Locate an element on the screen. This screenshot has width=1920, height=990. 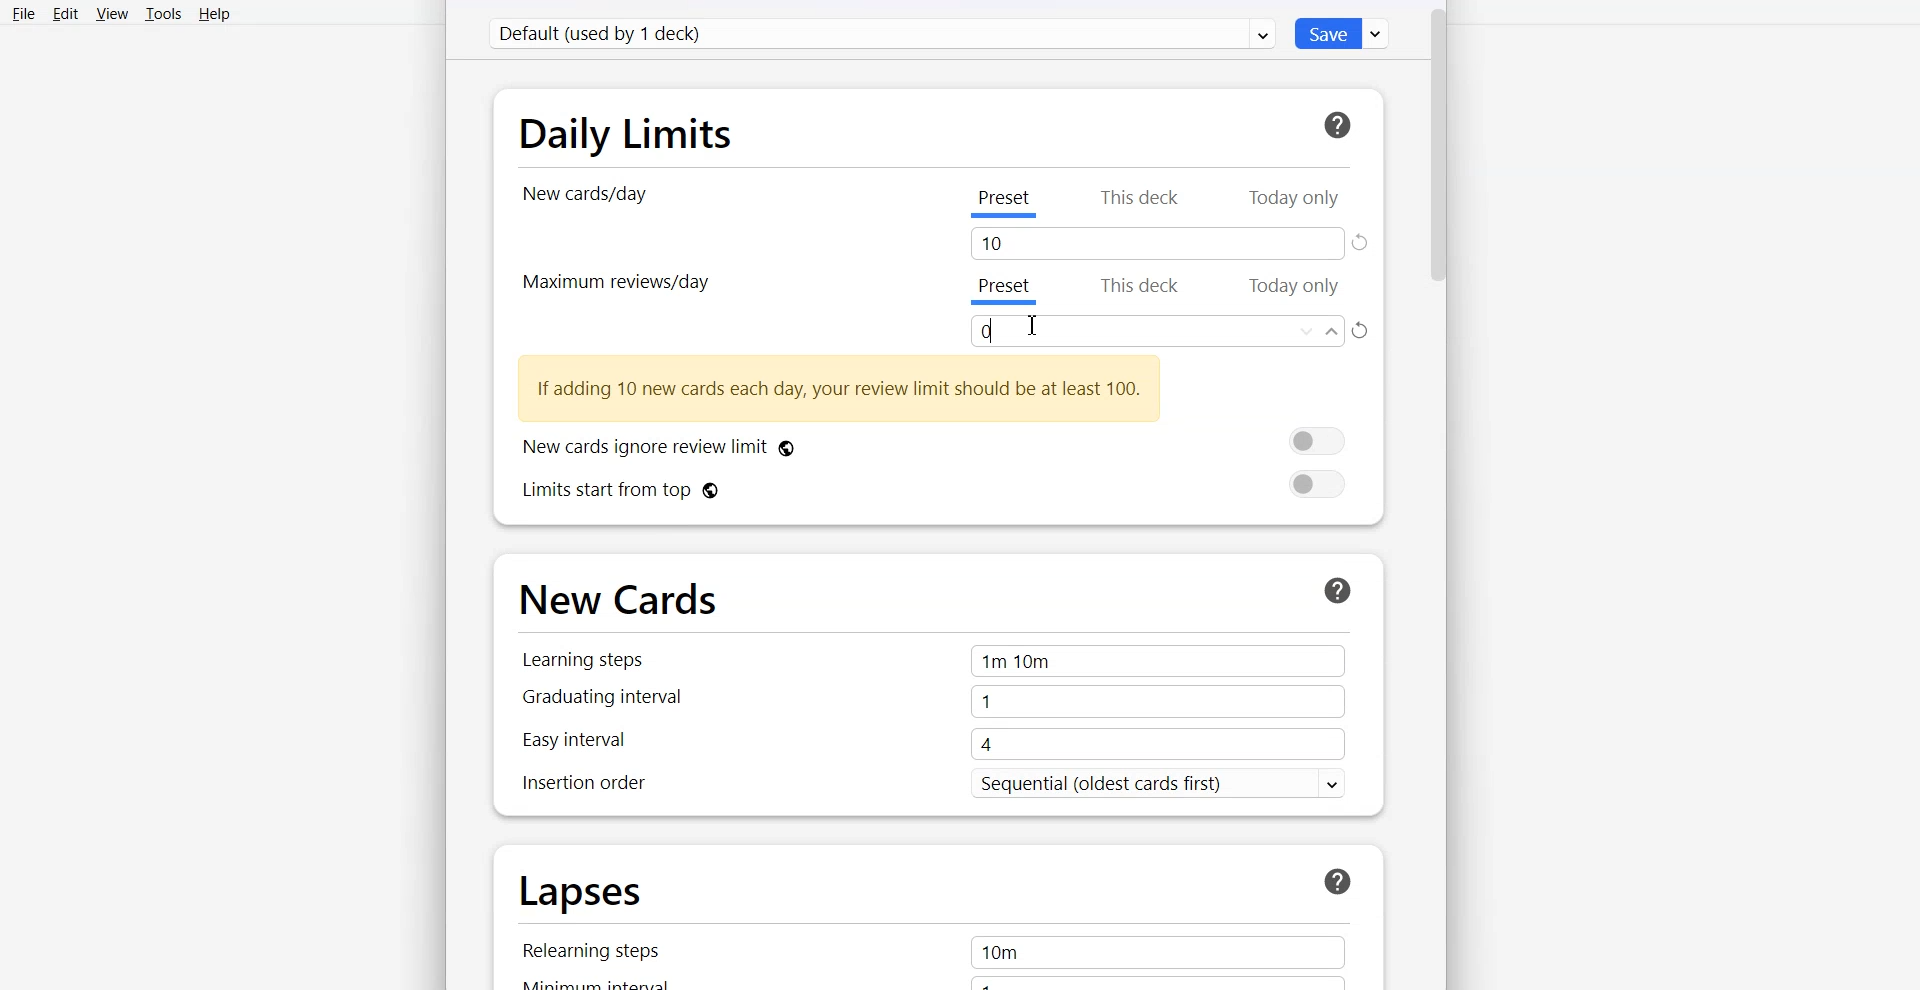
Tab is located at coordinates (1157, 244).